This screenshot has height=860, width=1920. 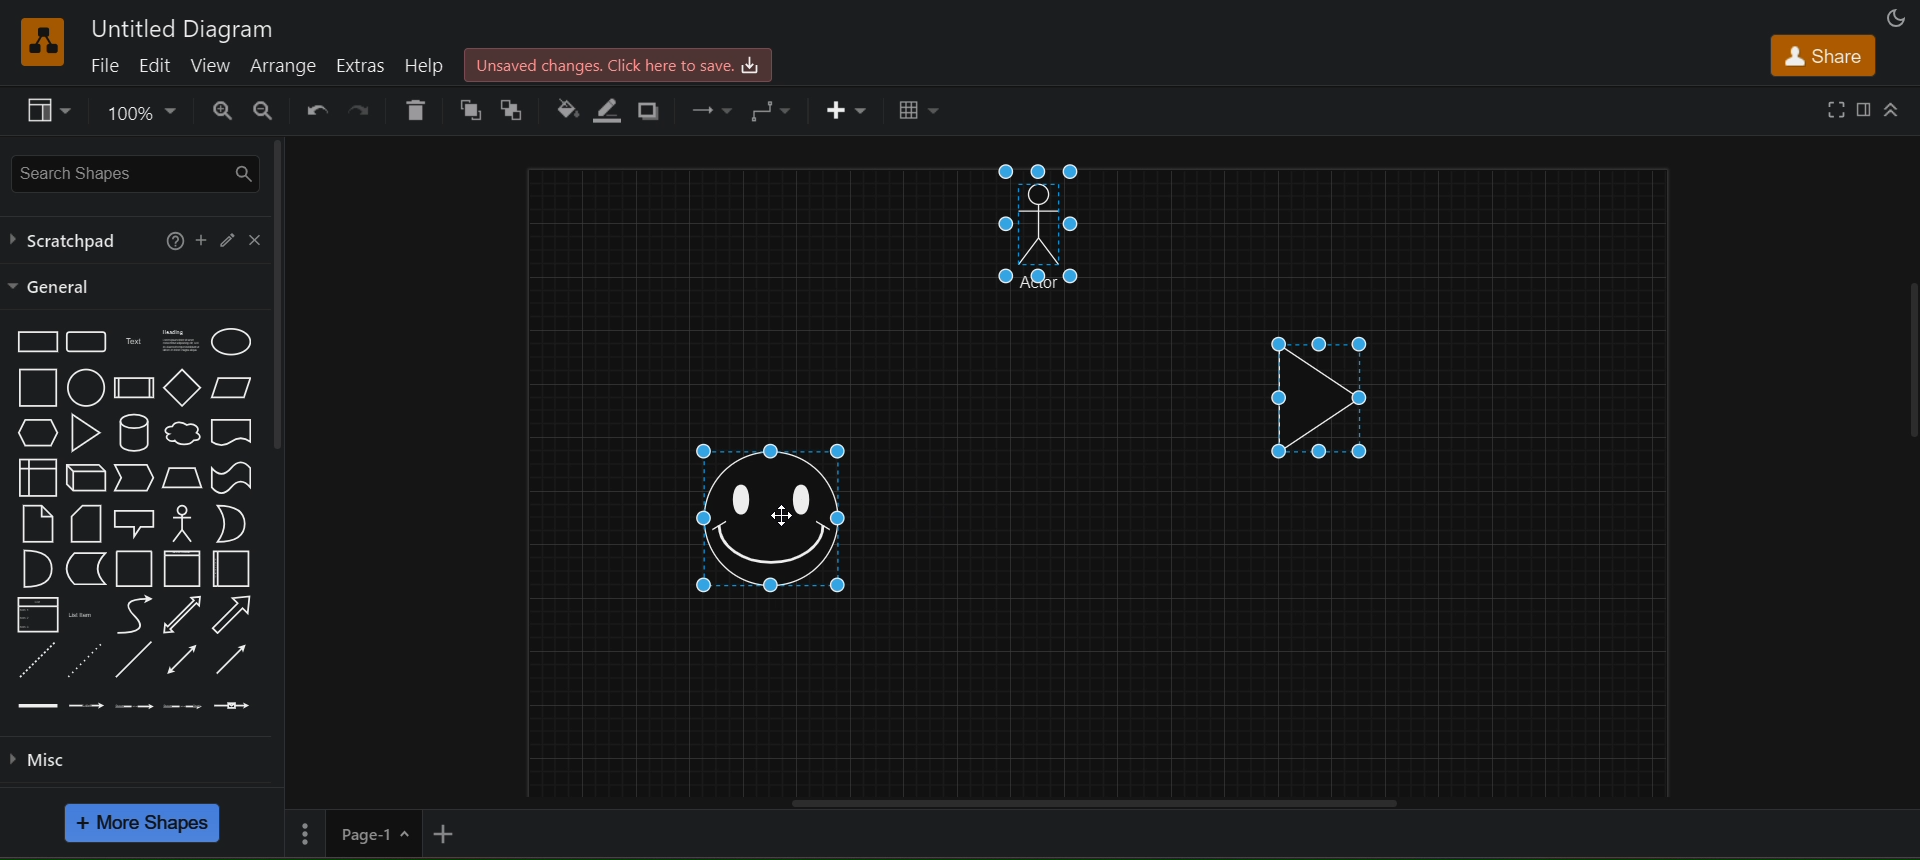 I want to click on cloud, so click(x=183, y=433).